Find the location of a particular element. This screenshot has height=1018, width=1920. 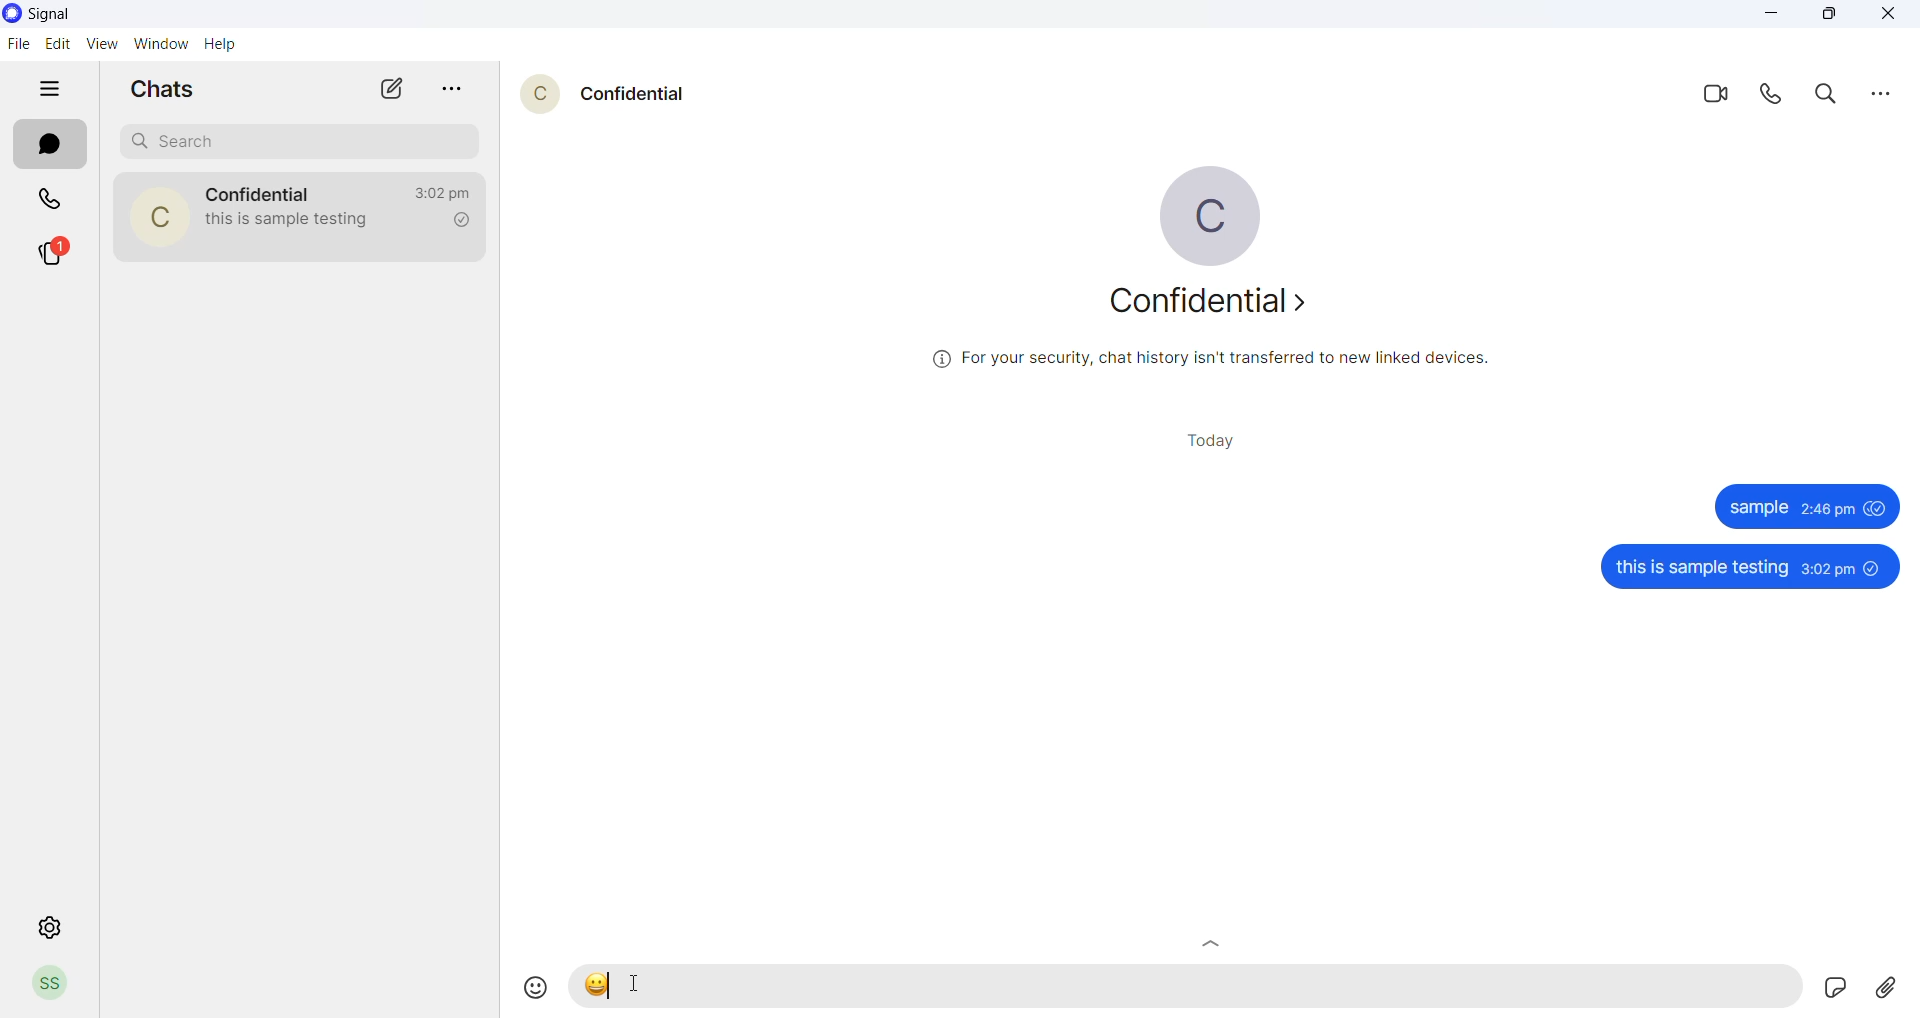

chats is located at coordinates (49, 145).